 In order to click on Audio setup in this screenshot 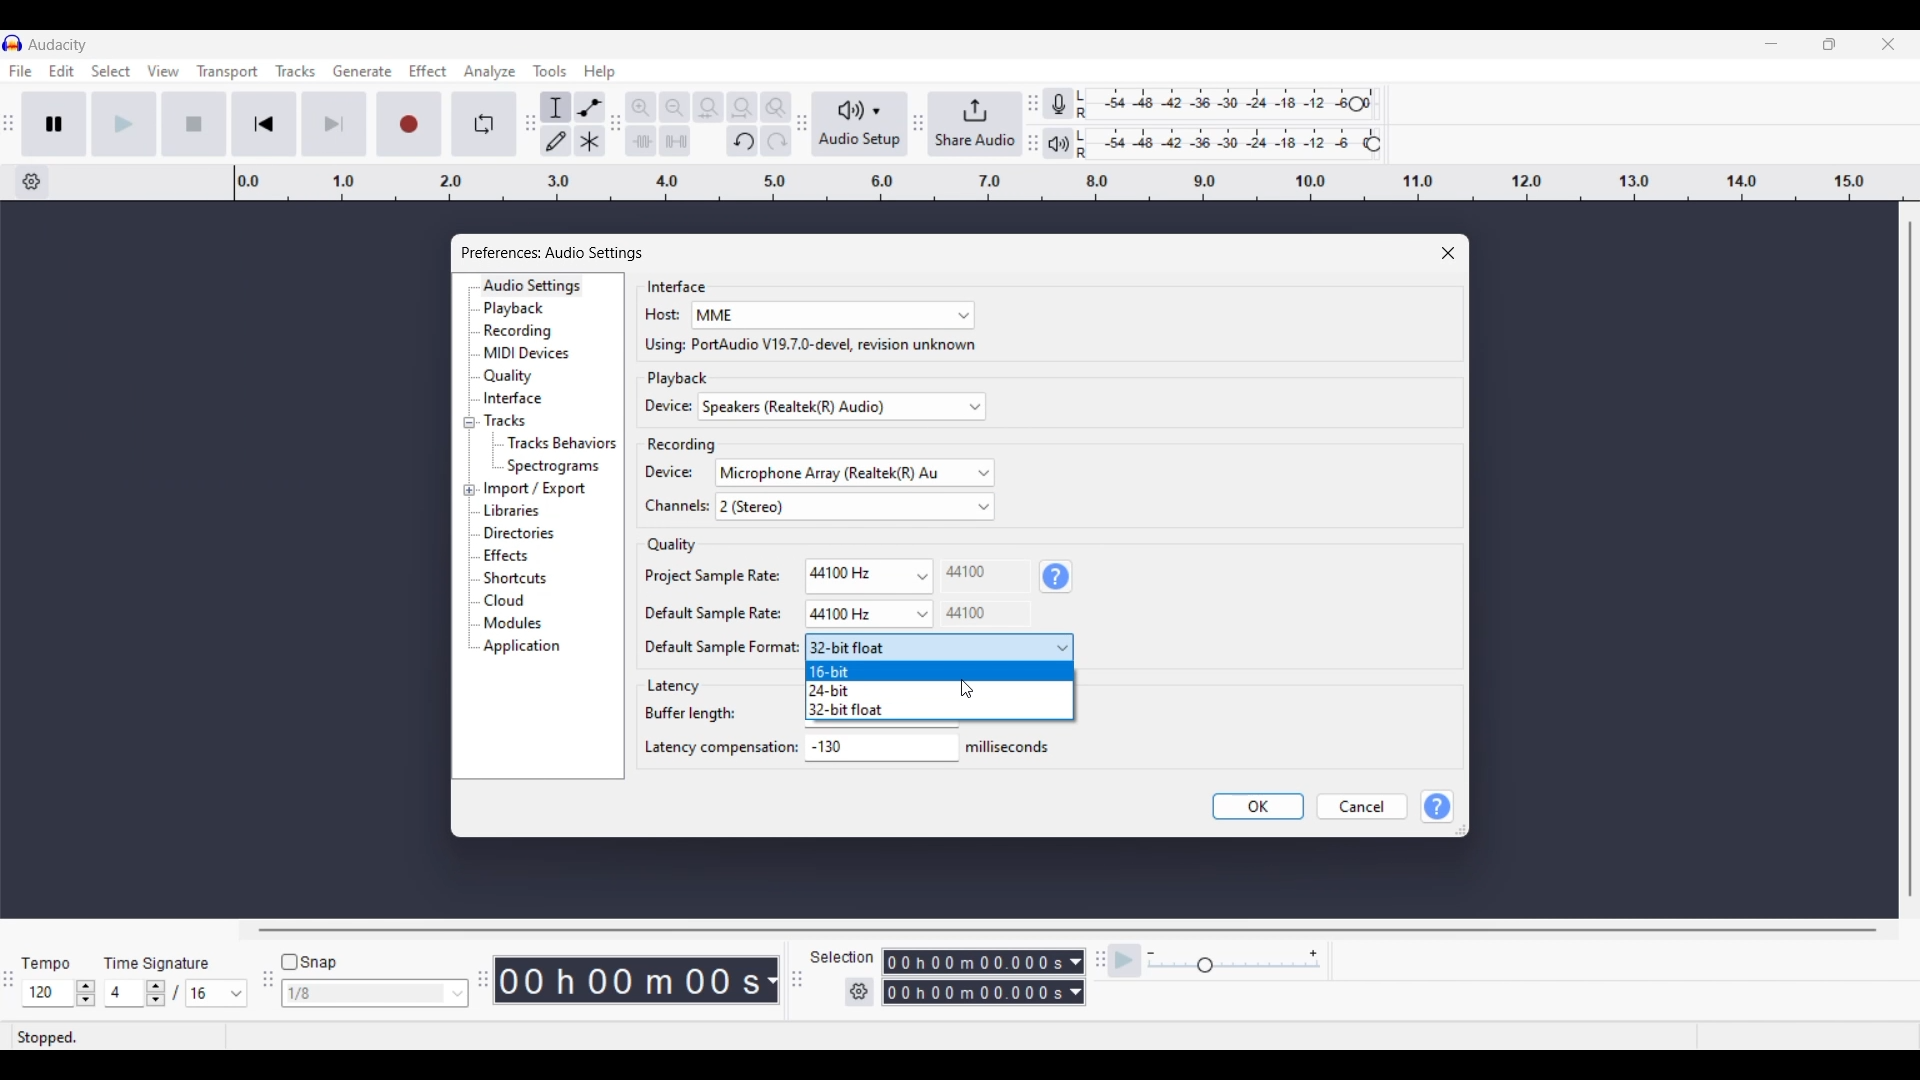, I will do `click(860, 124)`.